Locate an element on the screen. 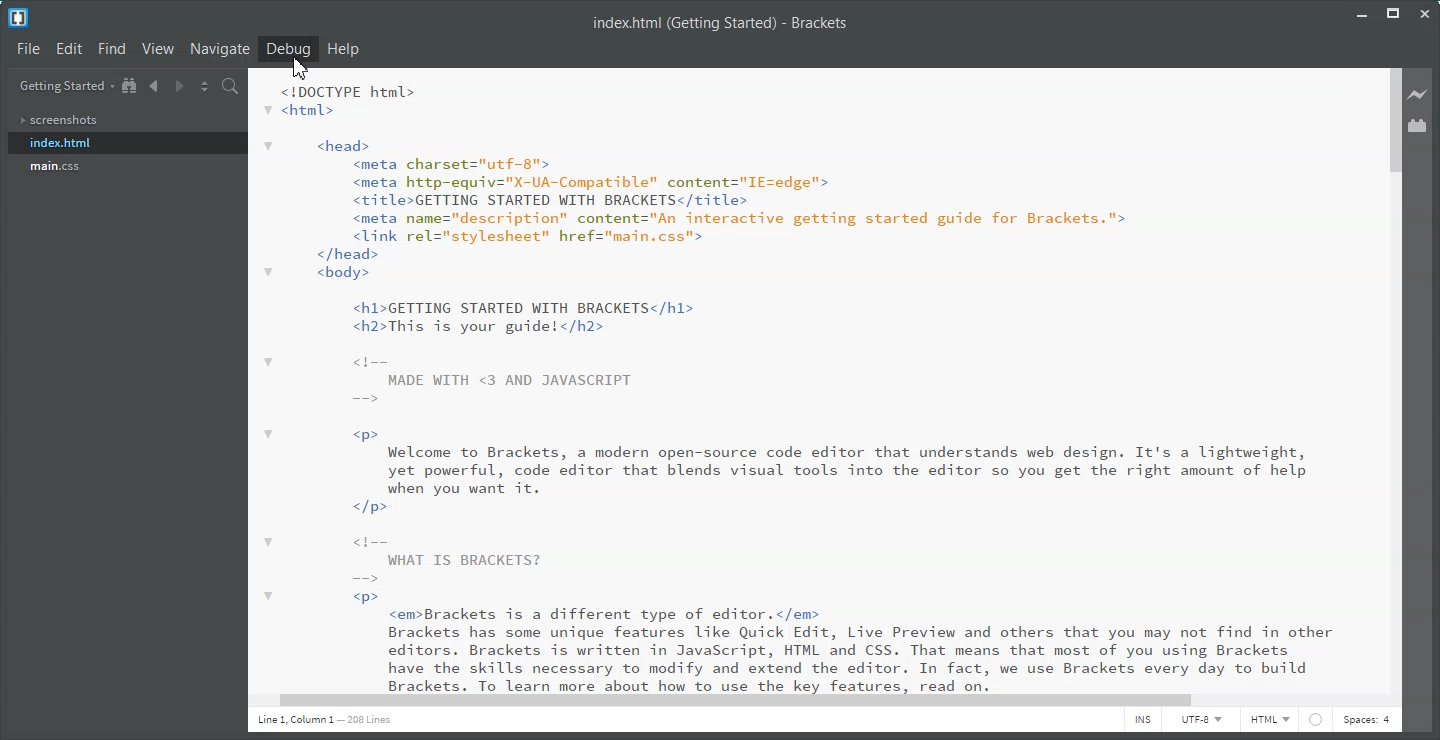 The height and width of the screenshot is (740, 1440). Navigate is located at coordinates (220, 48).